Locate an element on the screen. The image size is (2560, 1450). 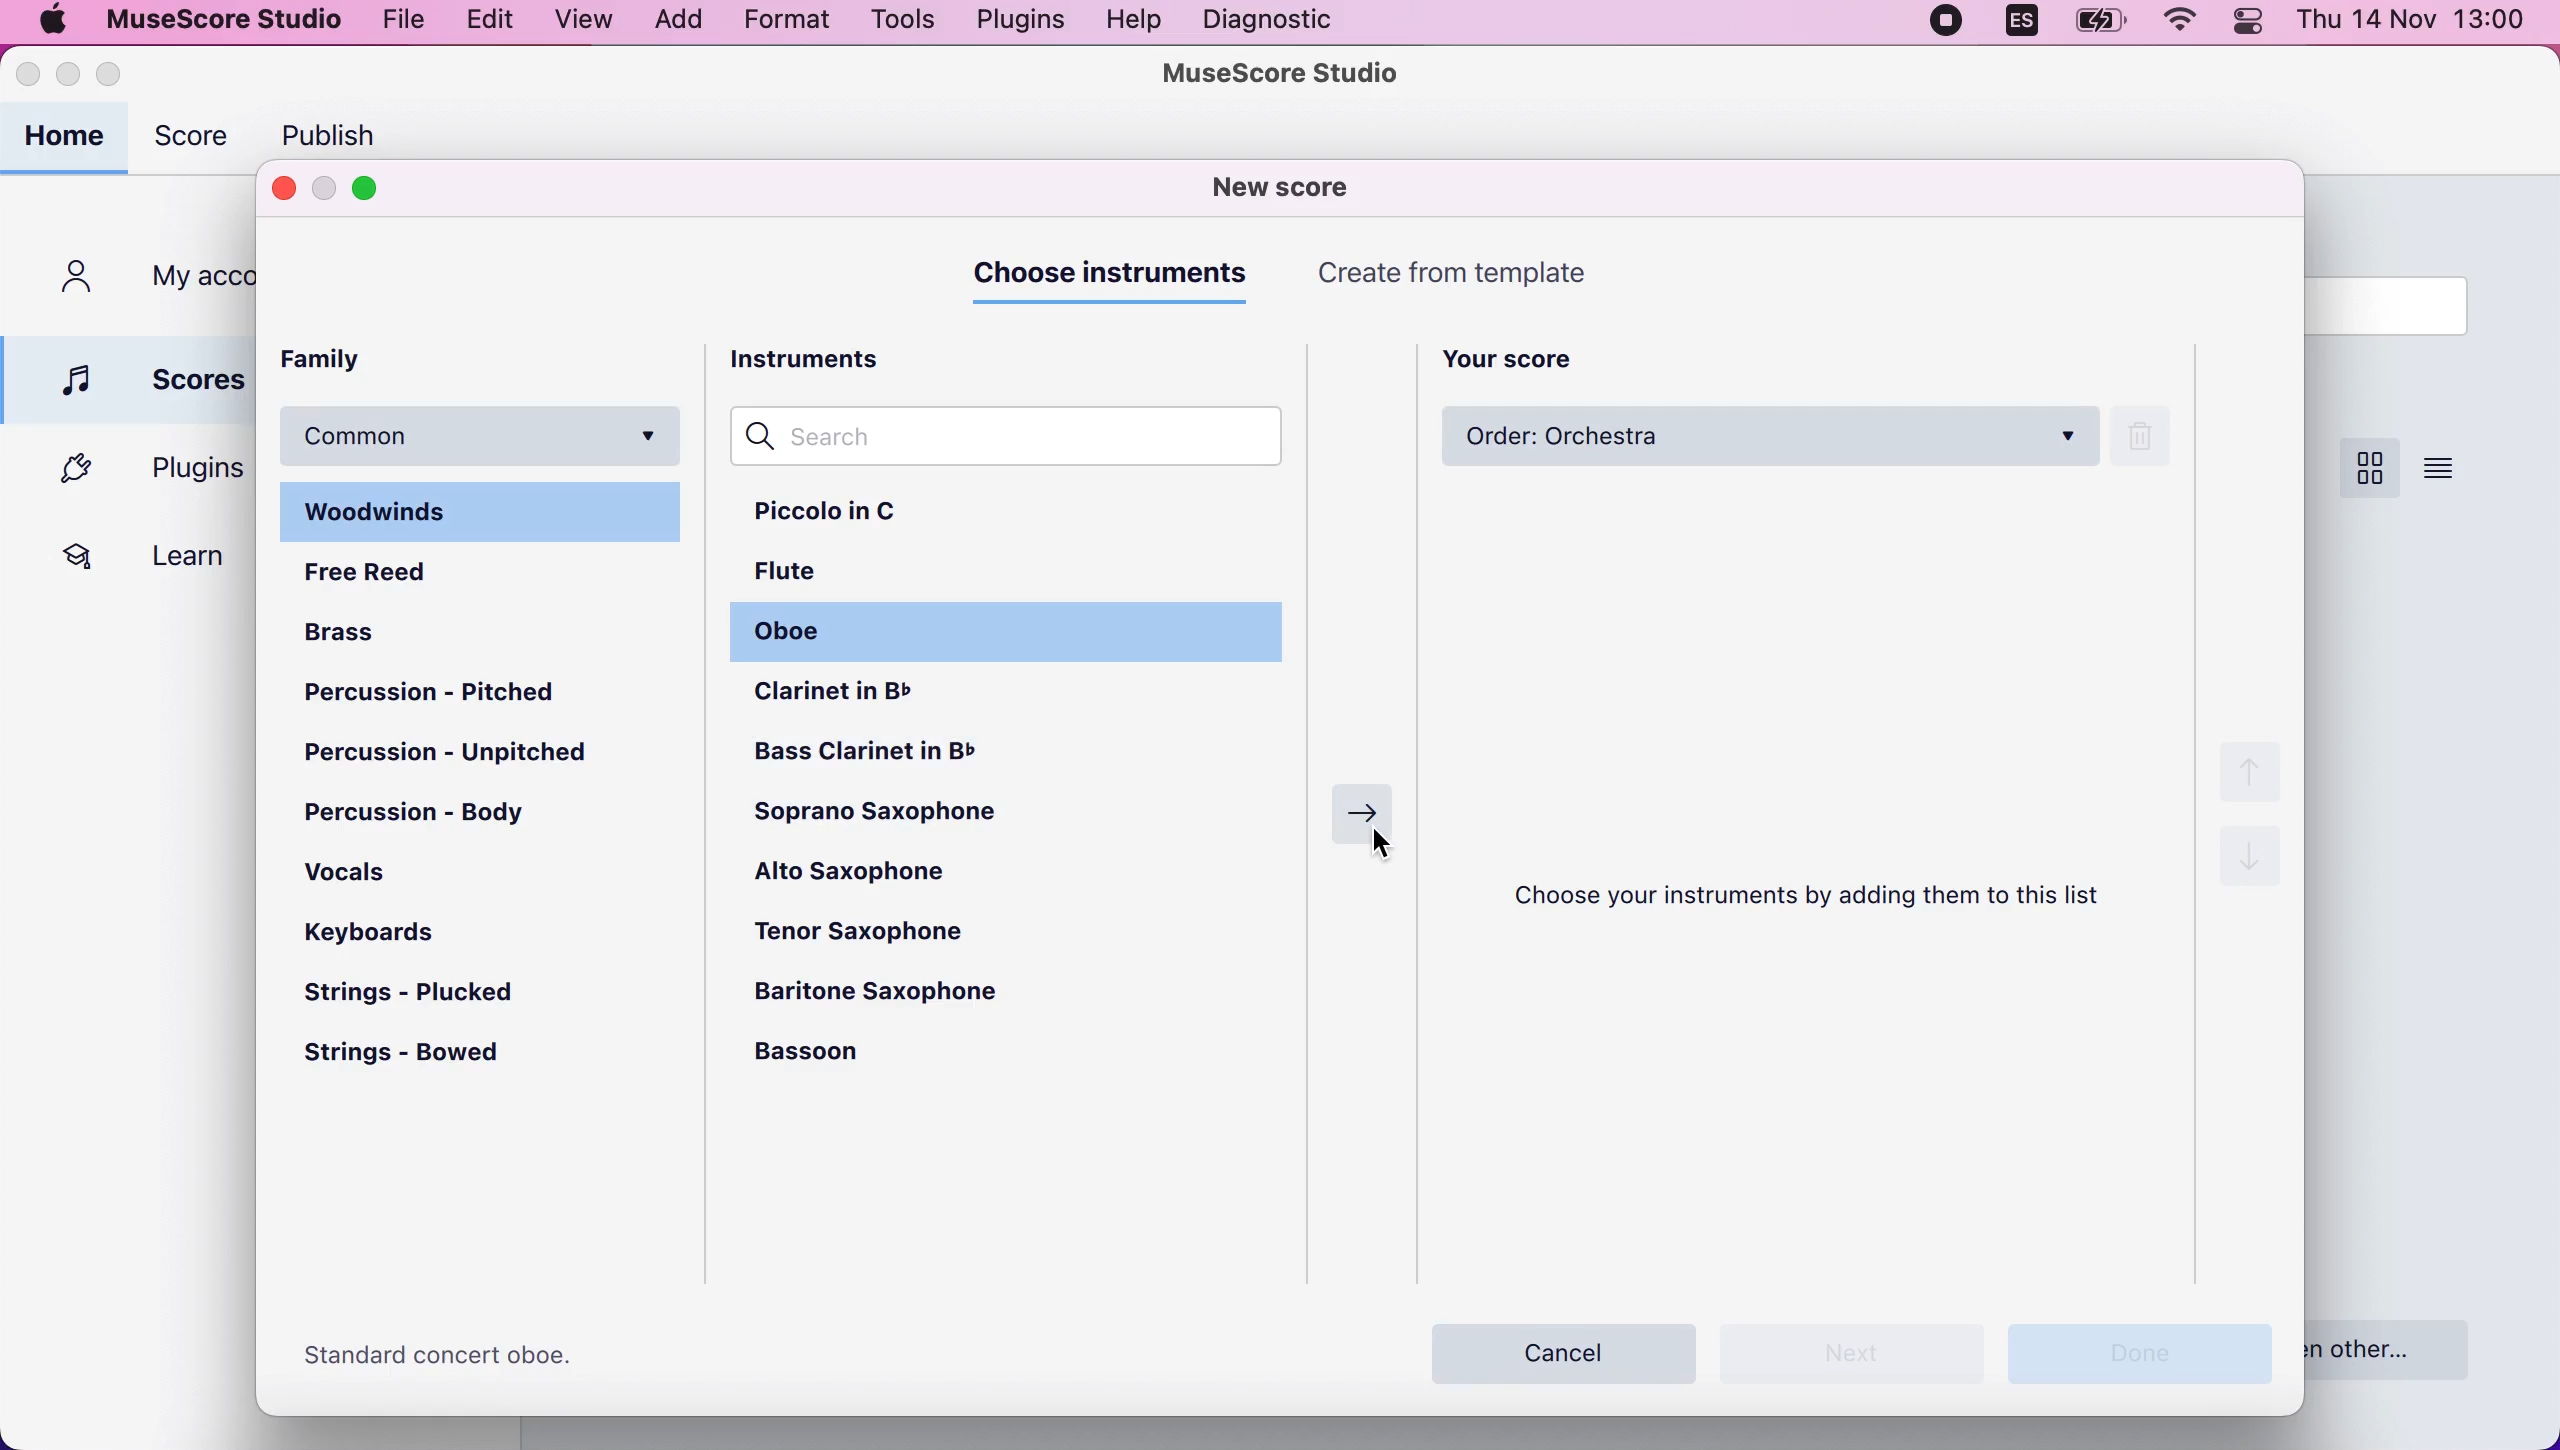
musescore studio is located at coordinates (216, 20).